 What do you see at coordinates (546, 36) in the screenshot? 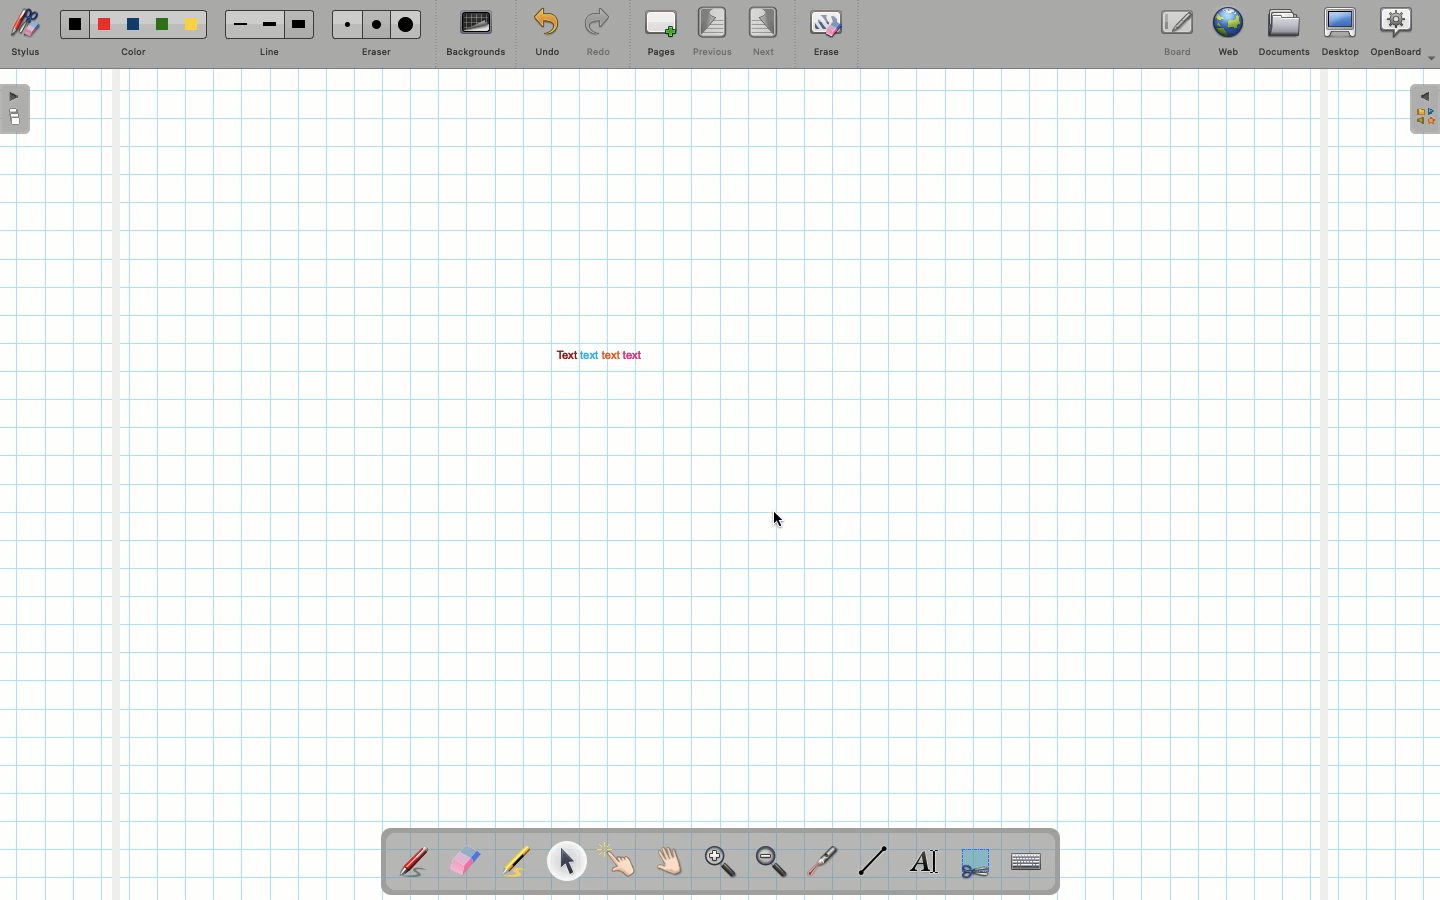
I see `Undo` at bounding box center [546, 36].